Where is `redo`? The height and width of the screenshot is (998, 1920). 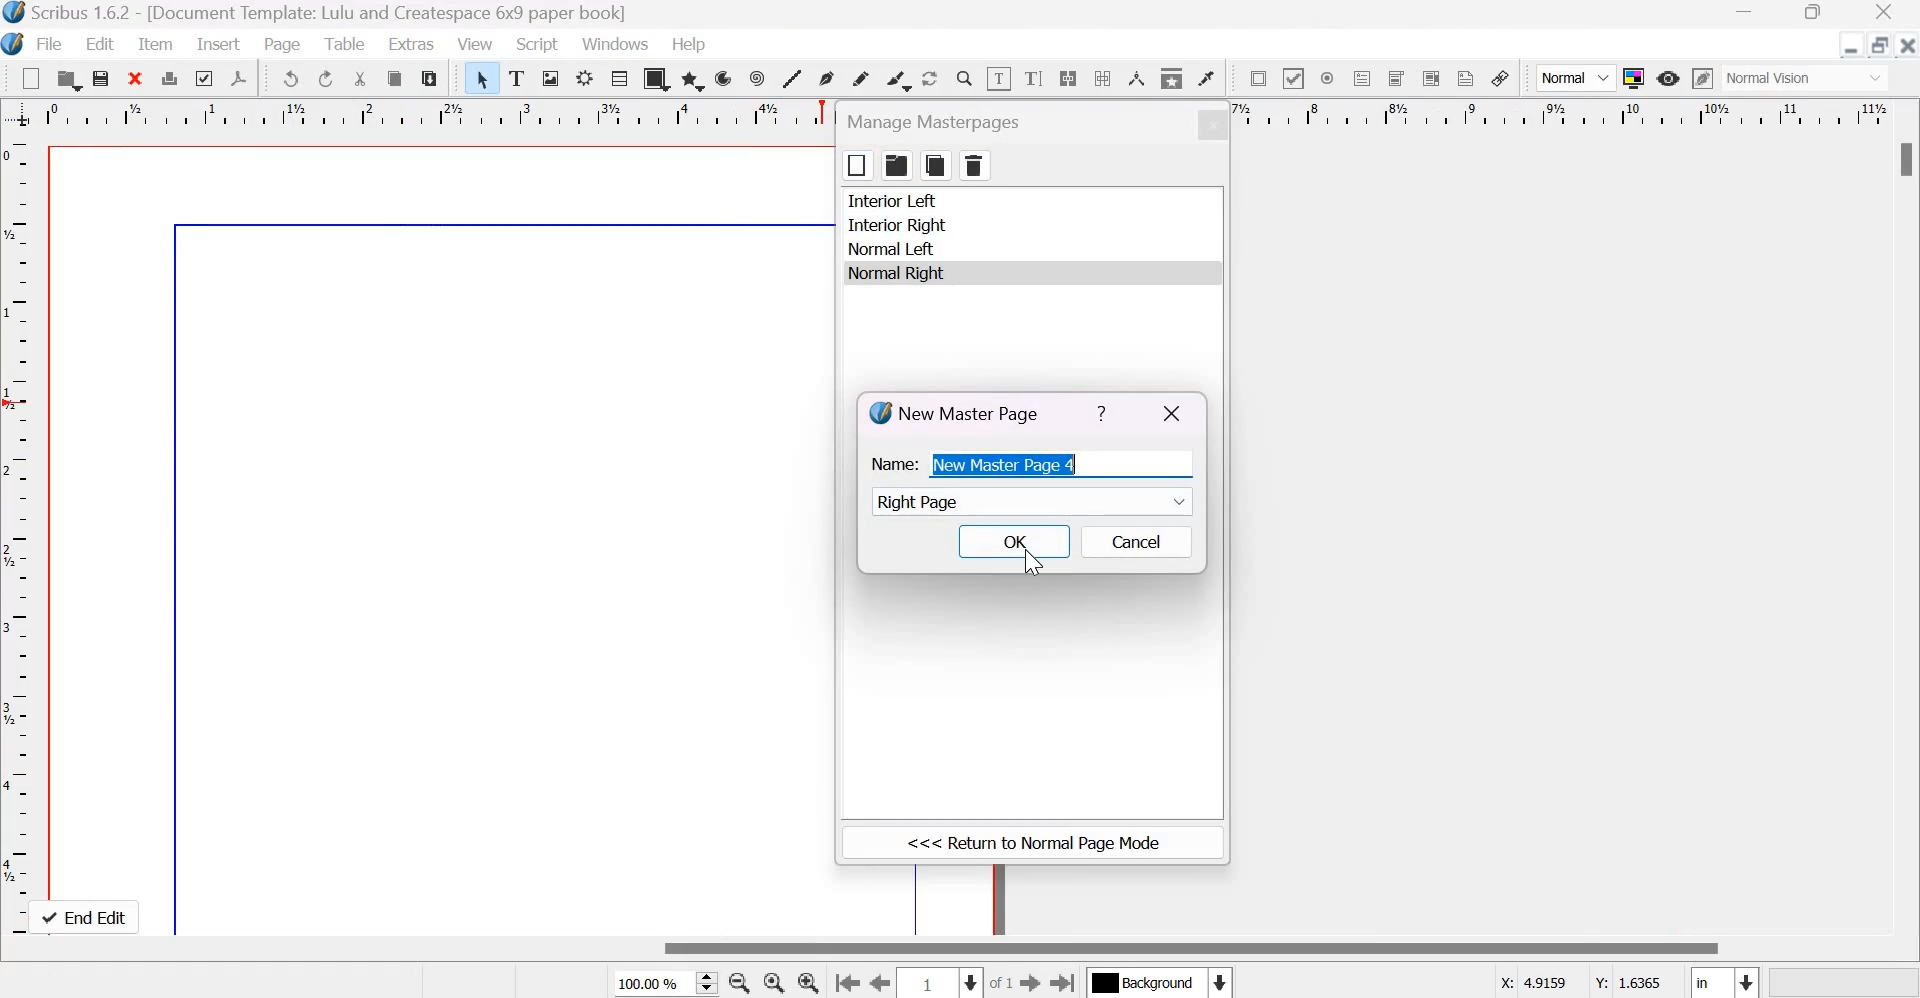 redo is located at coordinates (326, 78).